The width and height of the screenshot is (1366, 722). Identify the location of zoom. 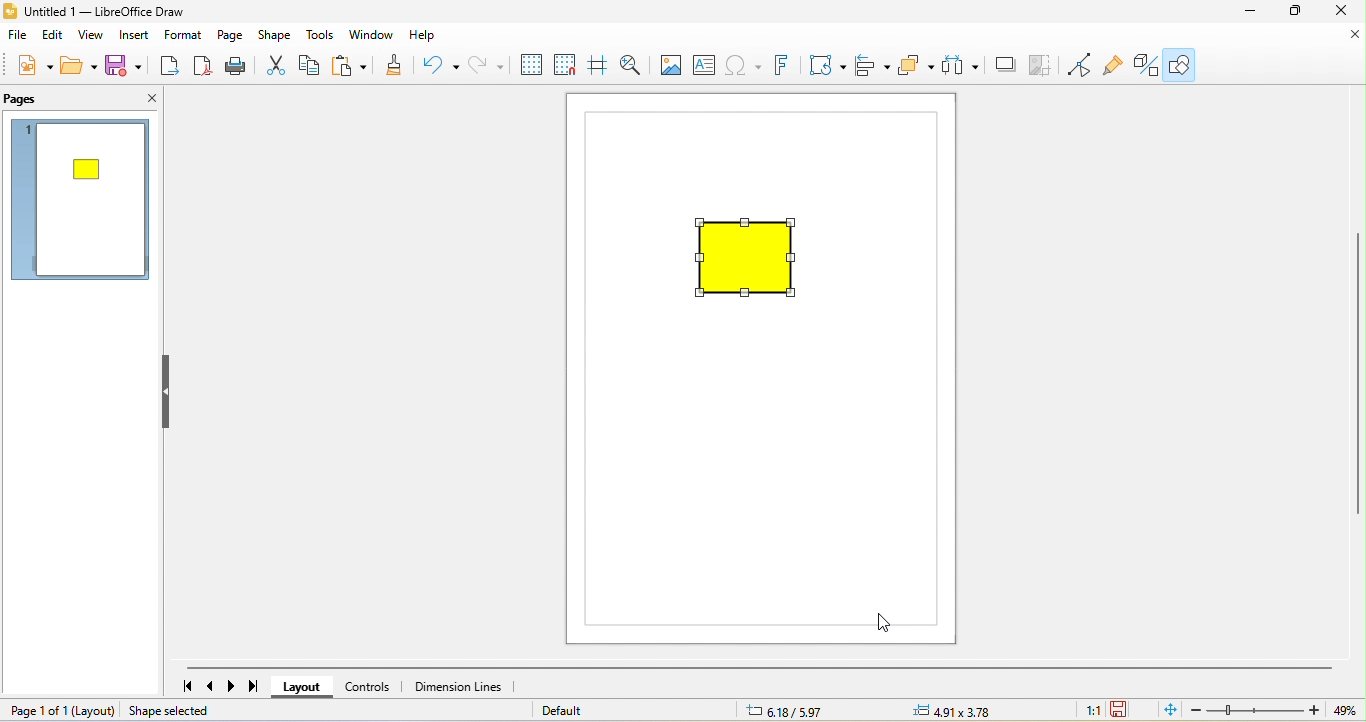
(1274, 711).